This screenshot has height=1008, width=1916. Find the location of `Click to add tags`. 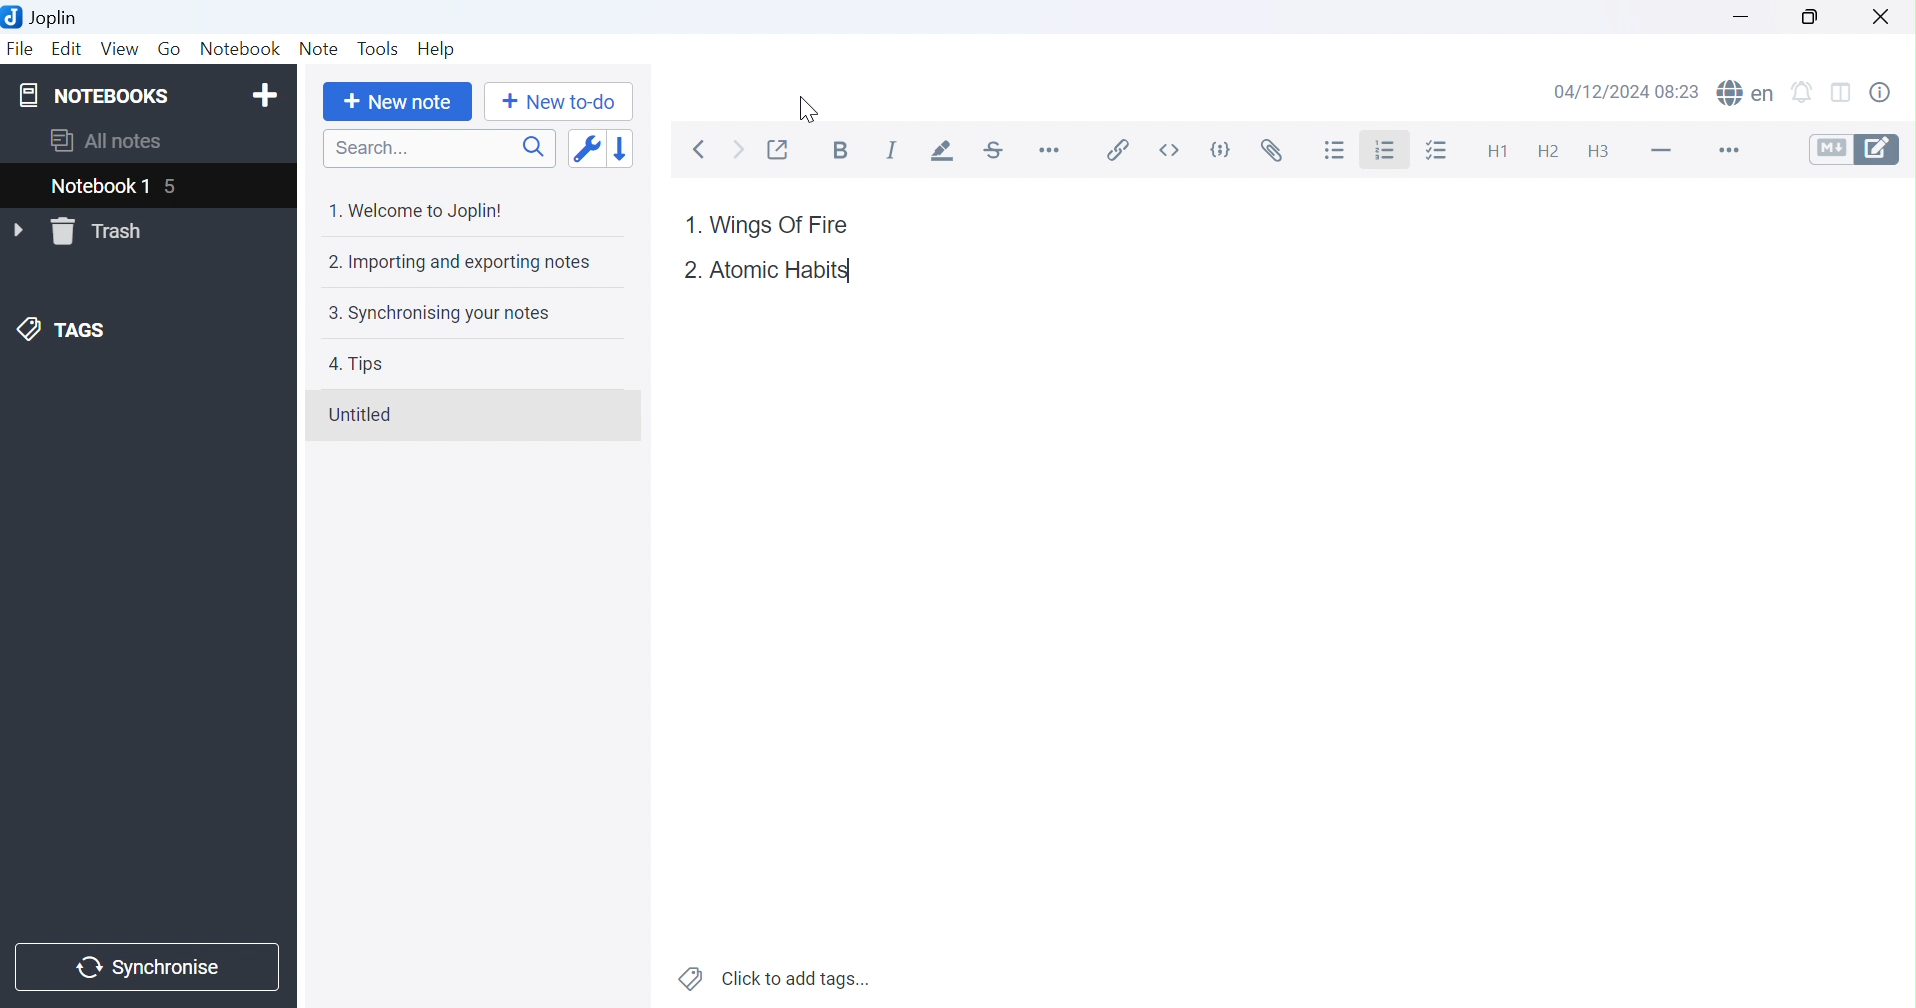

Click to add tags is located at coordinates (775, 979).